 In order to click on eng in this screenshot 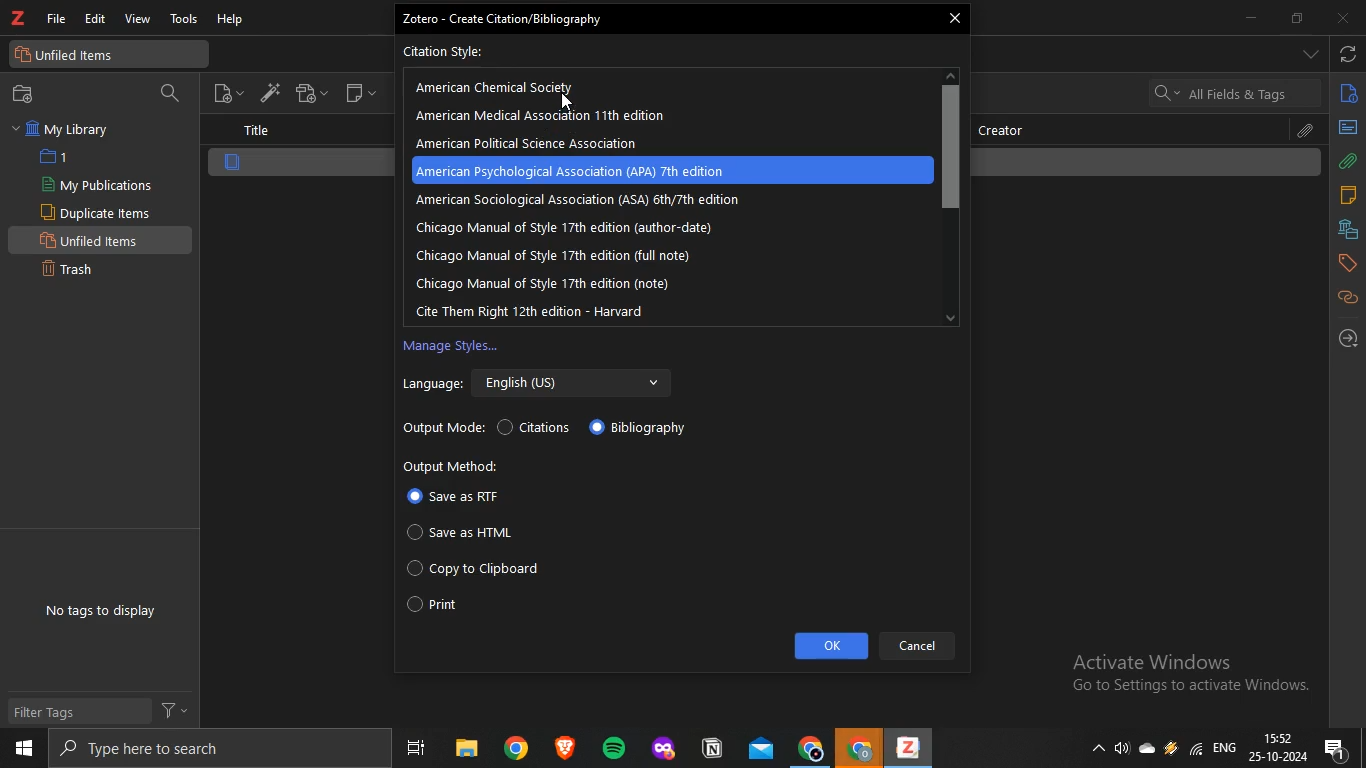, I will do `click(1227, 745)`.